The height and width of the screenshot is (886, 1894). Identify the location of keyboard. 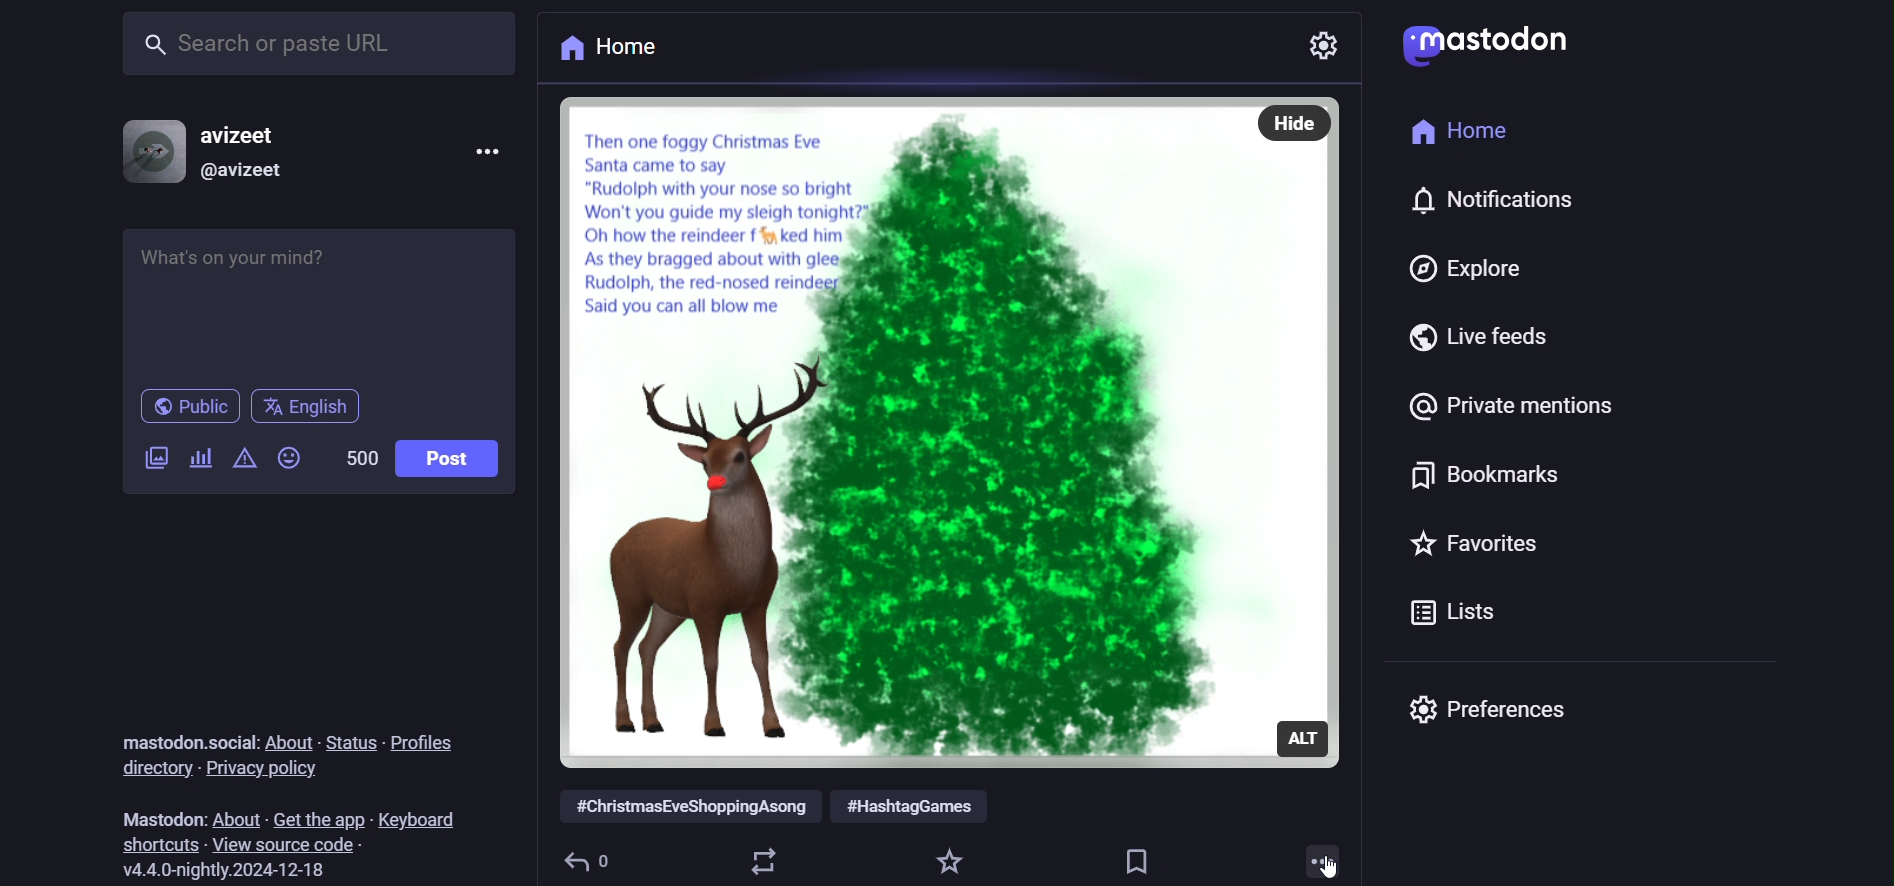
(418, 818).